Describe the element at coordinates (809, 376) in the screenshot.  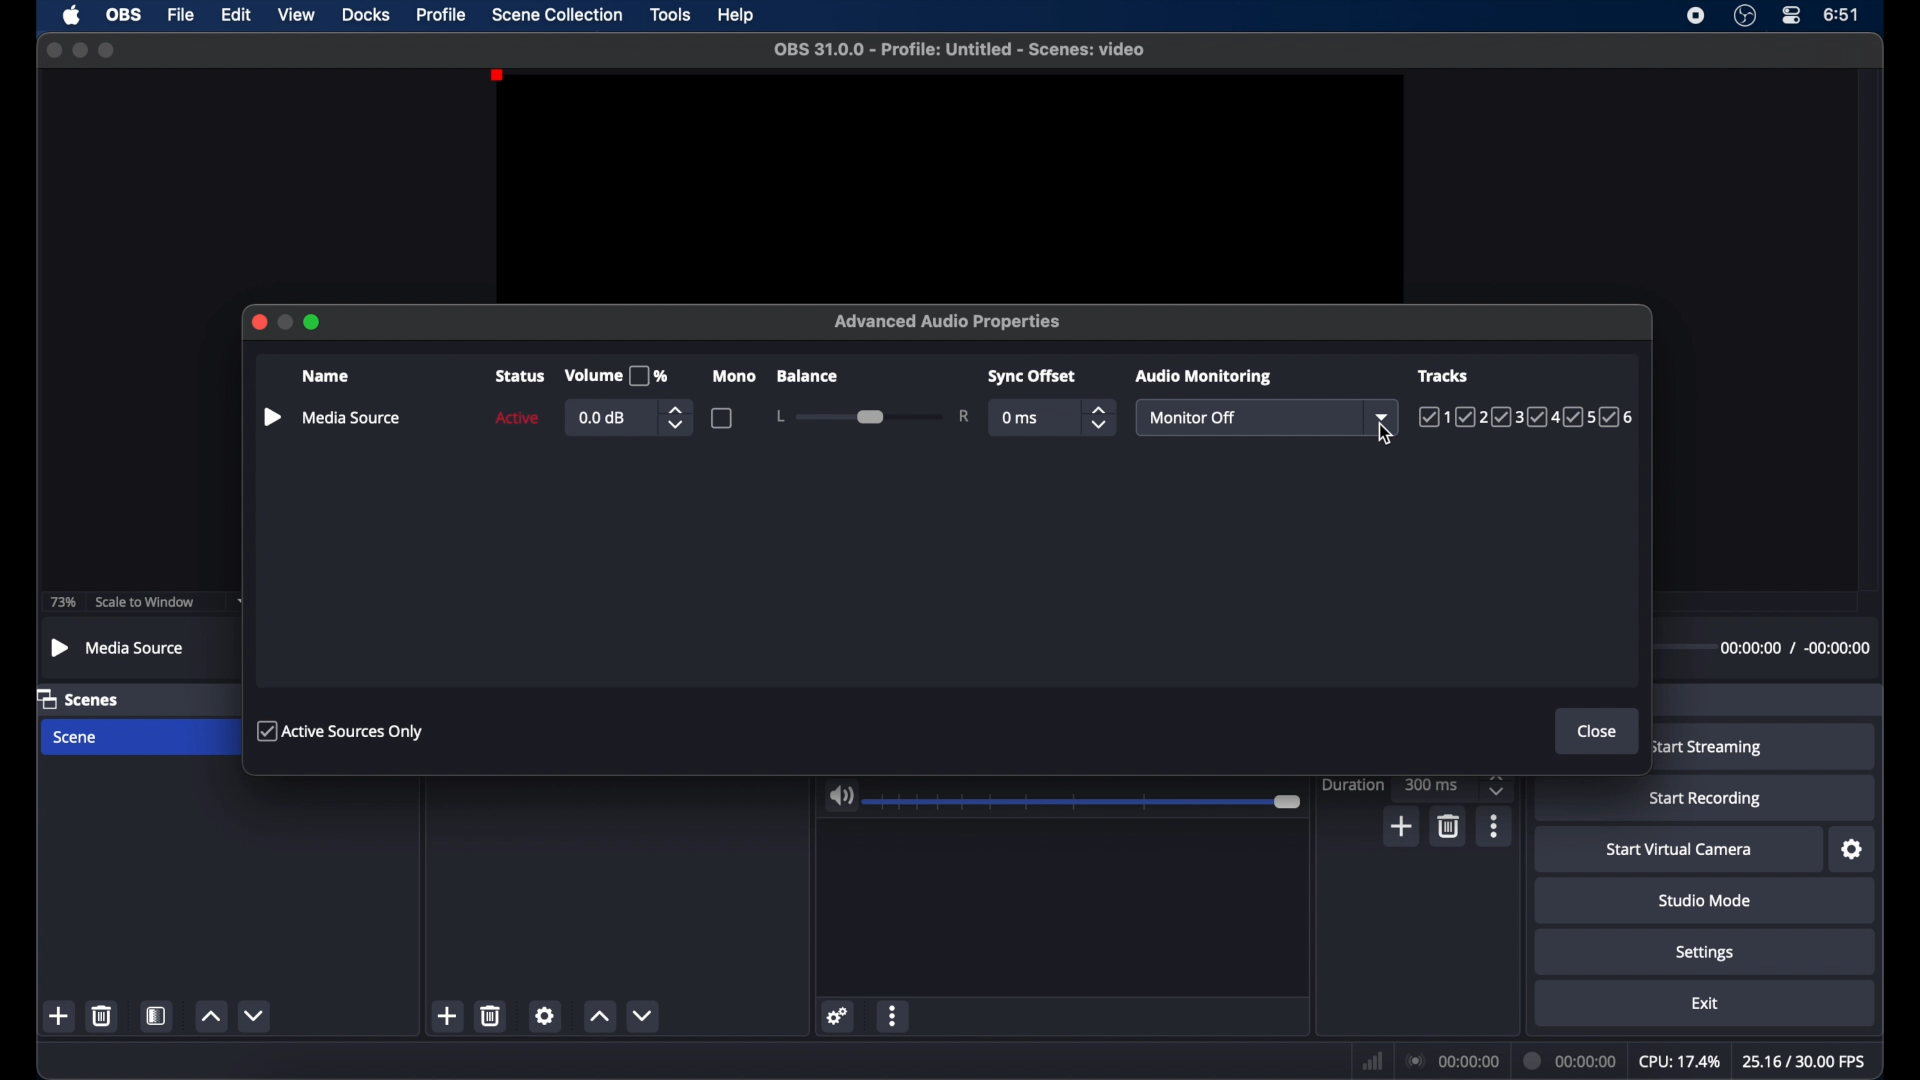
I see `balance` at that location.